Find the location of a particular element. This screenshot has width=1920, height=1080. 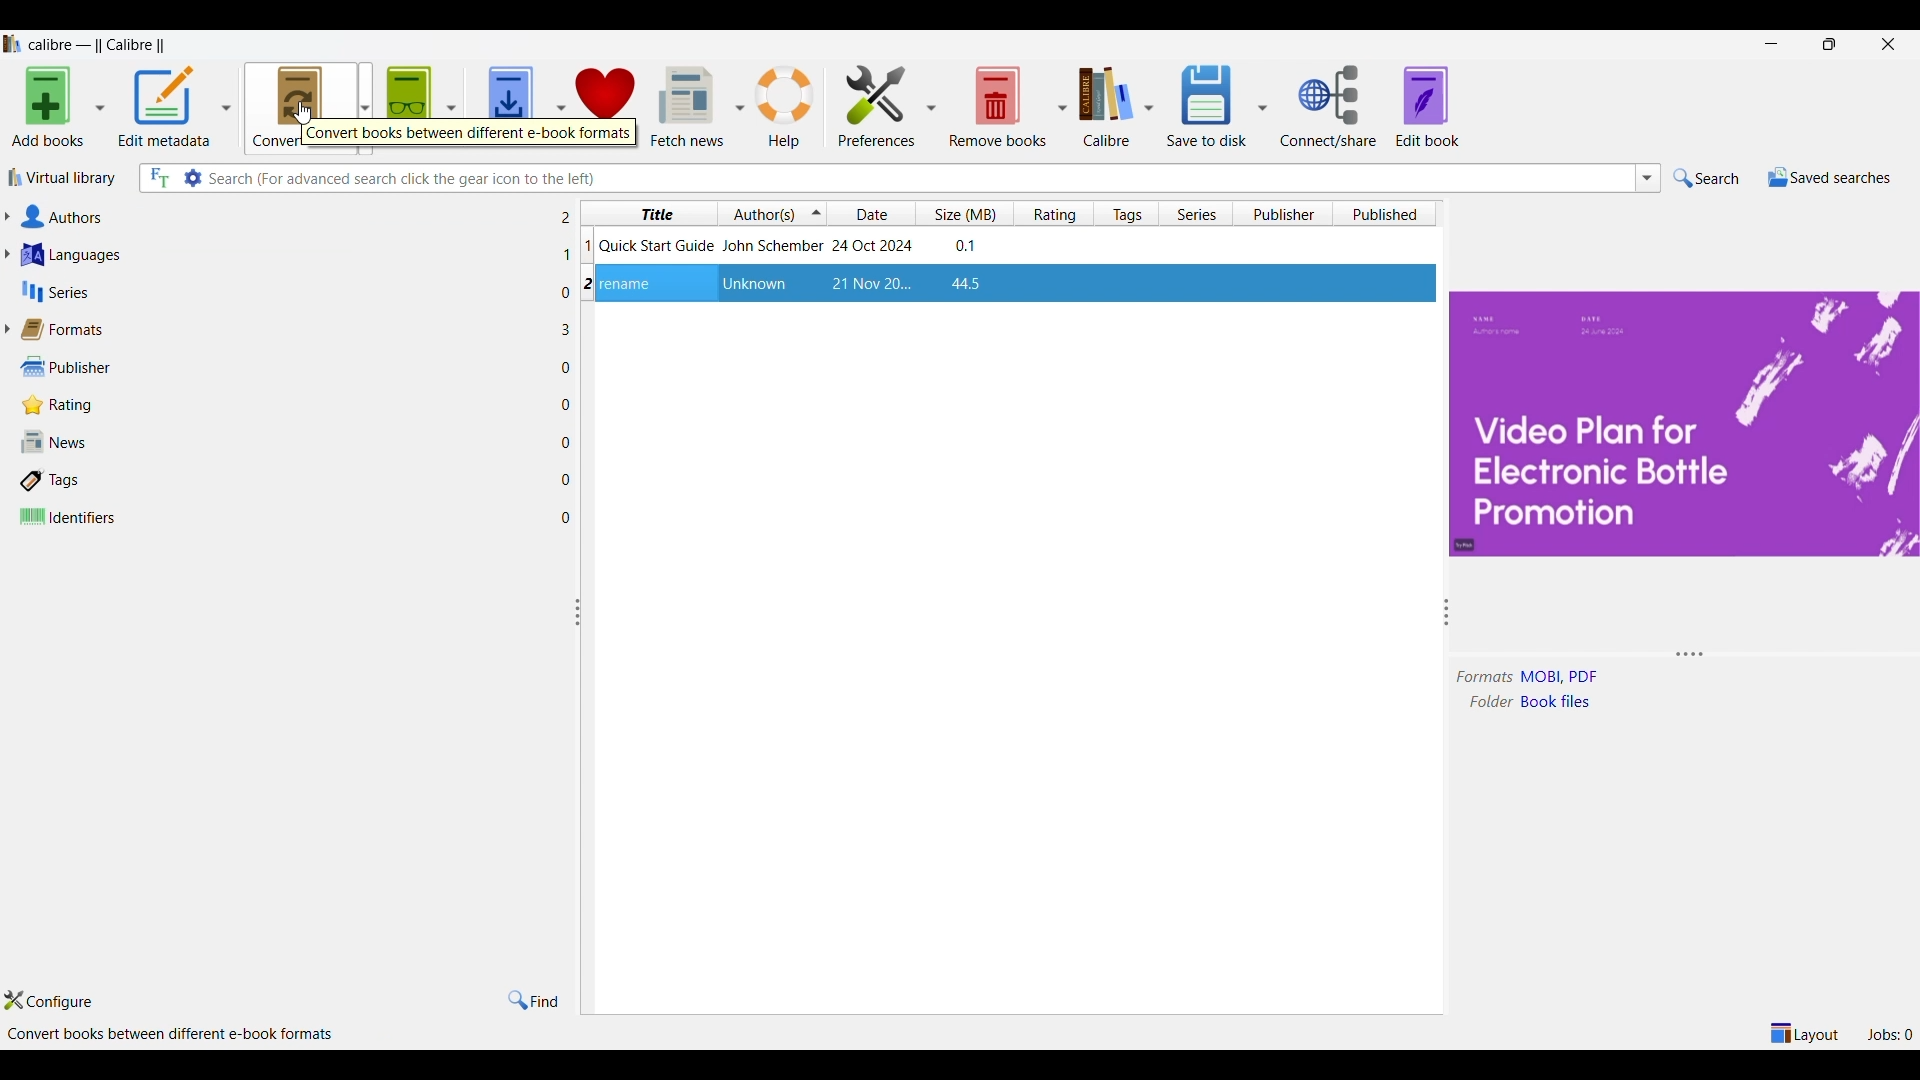

Search all files is located at coordinates (158, 178).